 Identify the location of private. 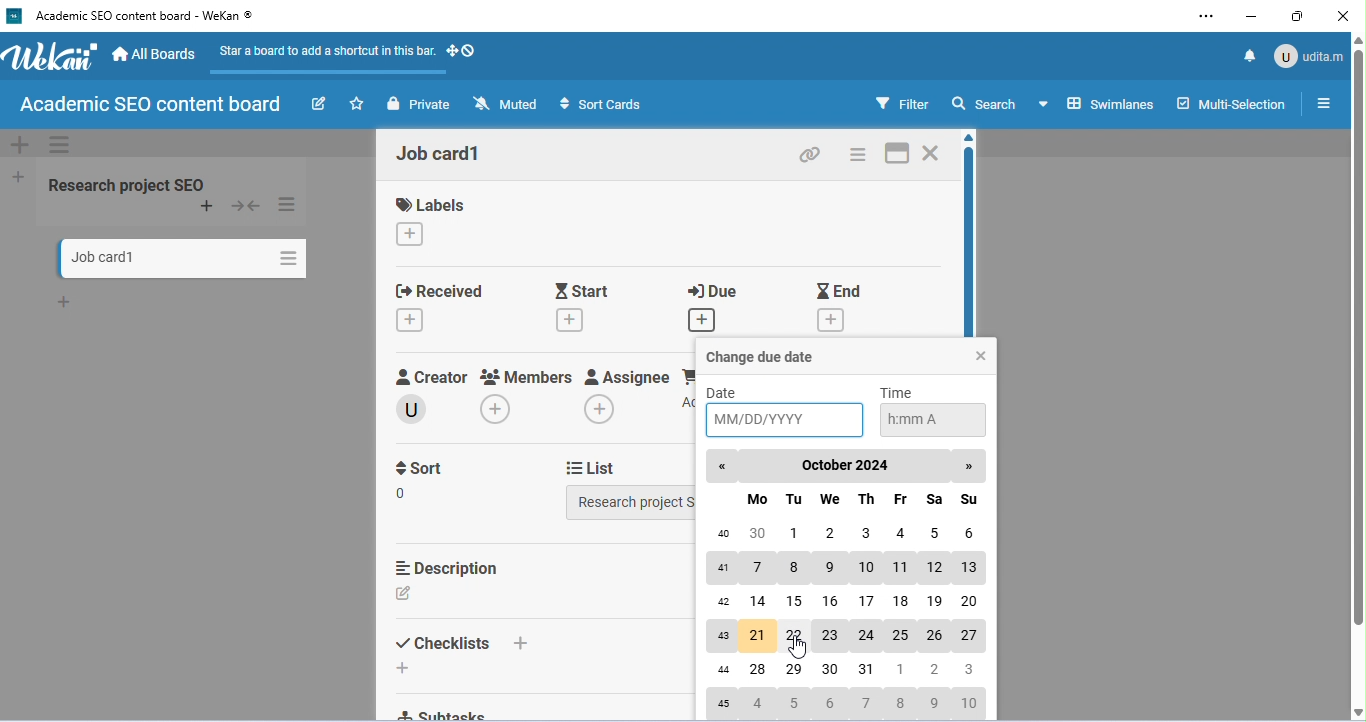
(422, 104).